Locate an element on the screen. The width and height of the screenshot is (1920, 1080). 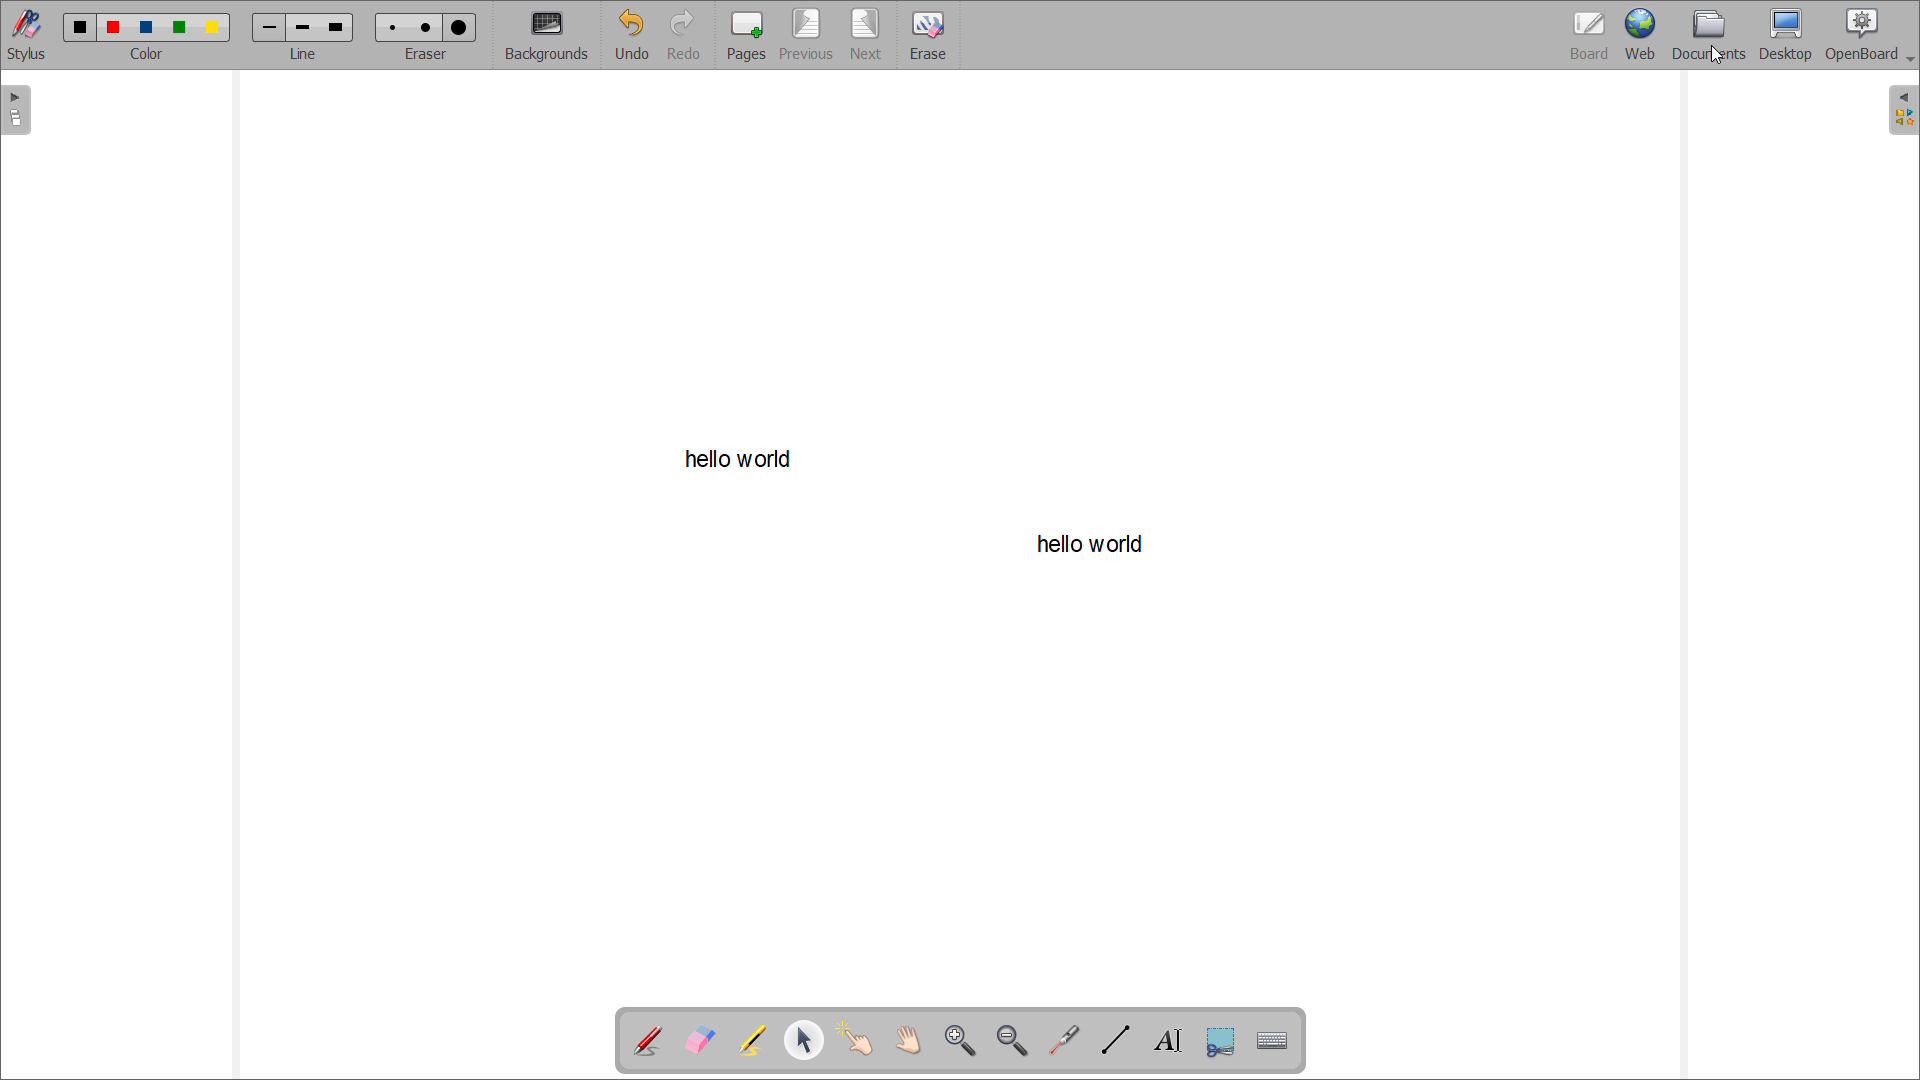
highlight is located at coordinates (755, 1039).